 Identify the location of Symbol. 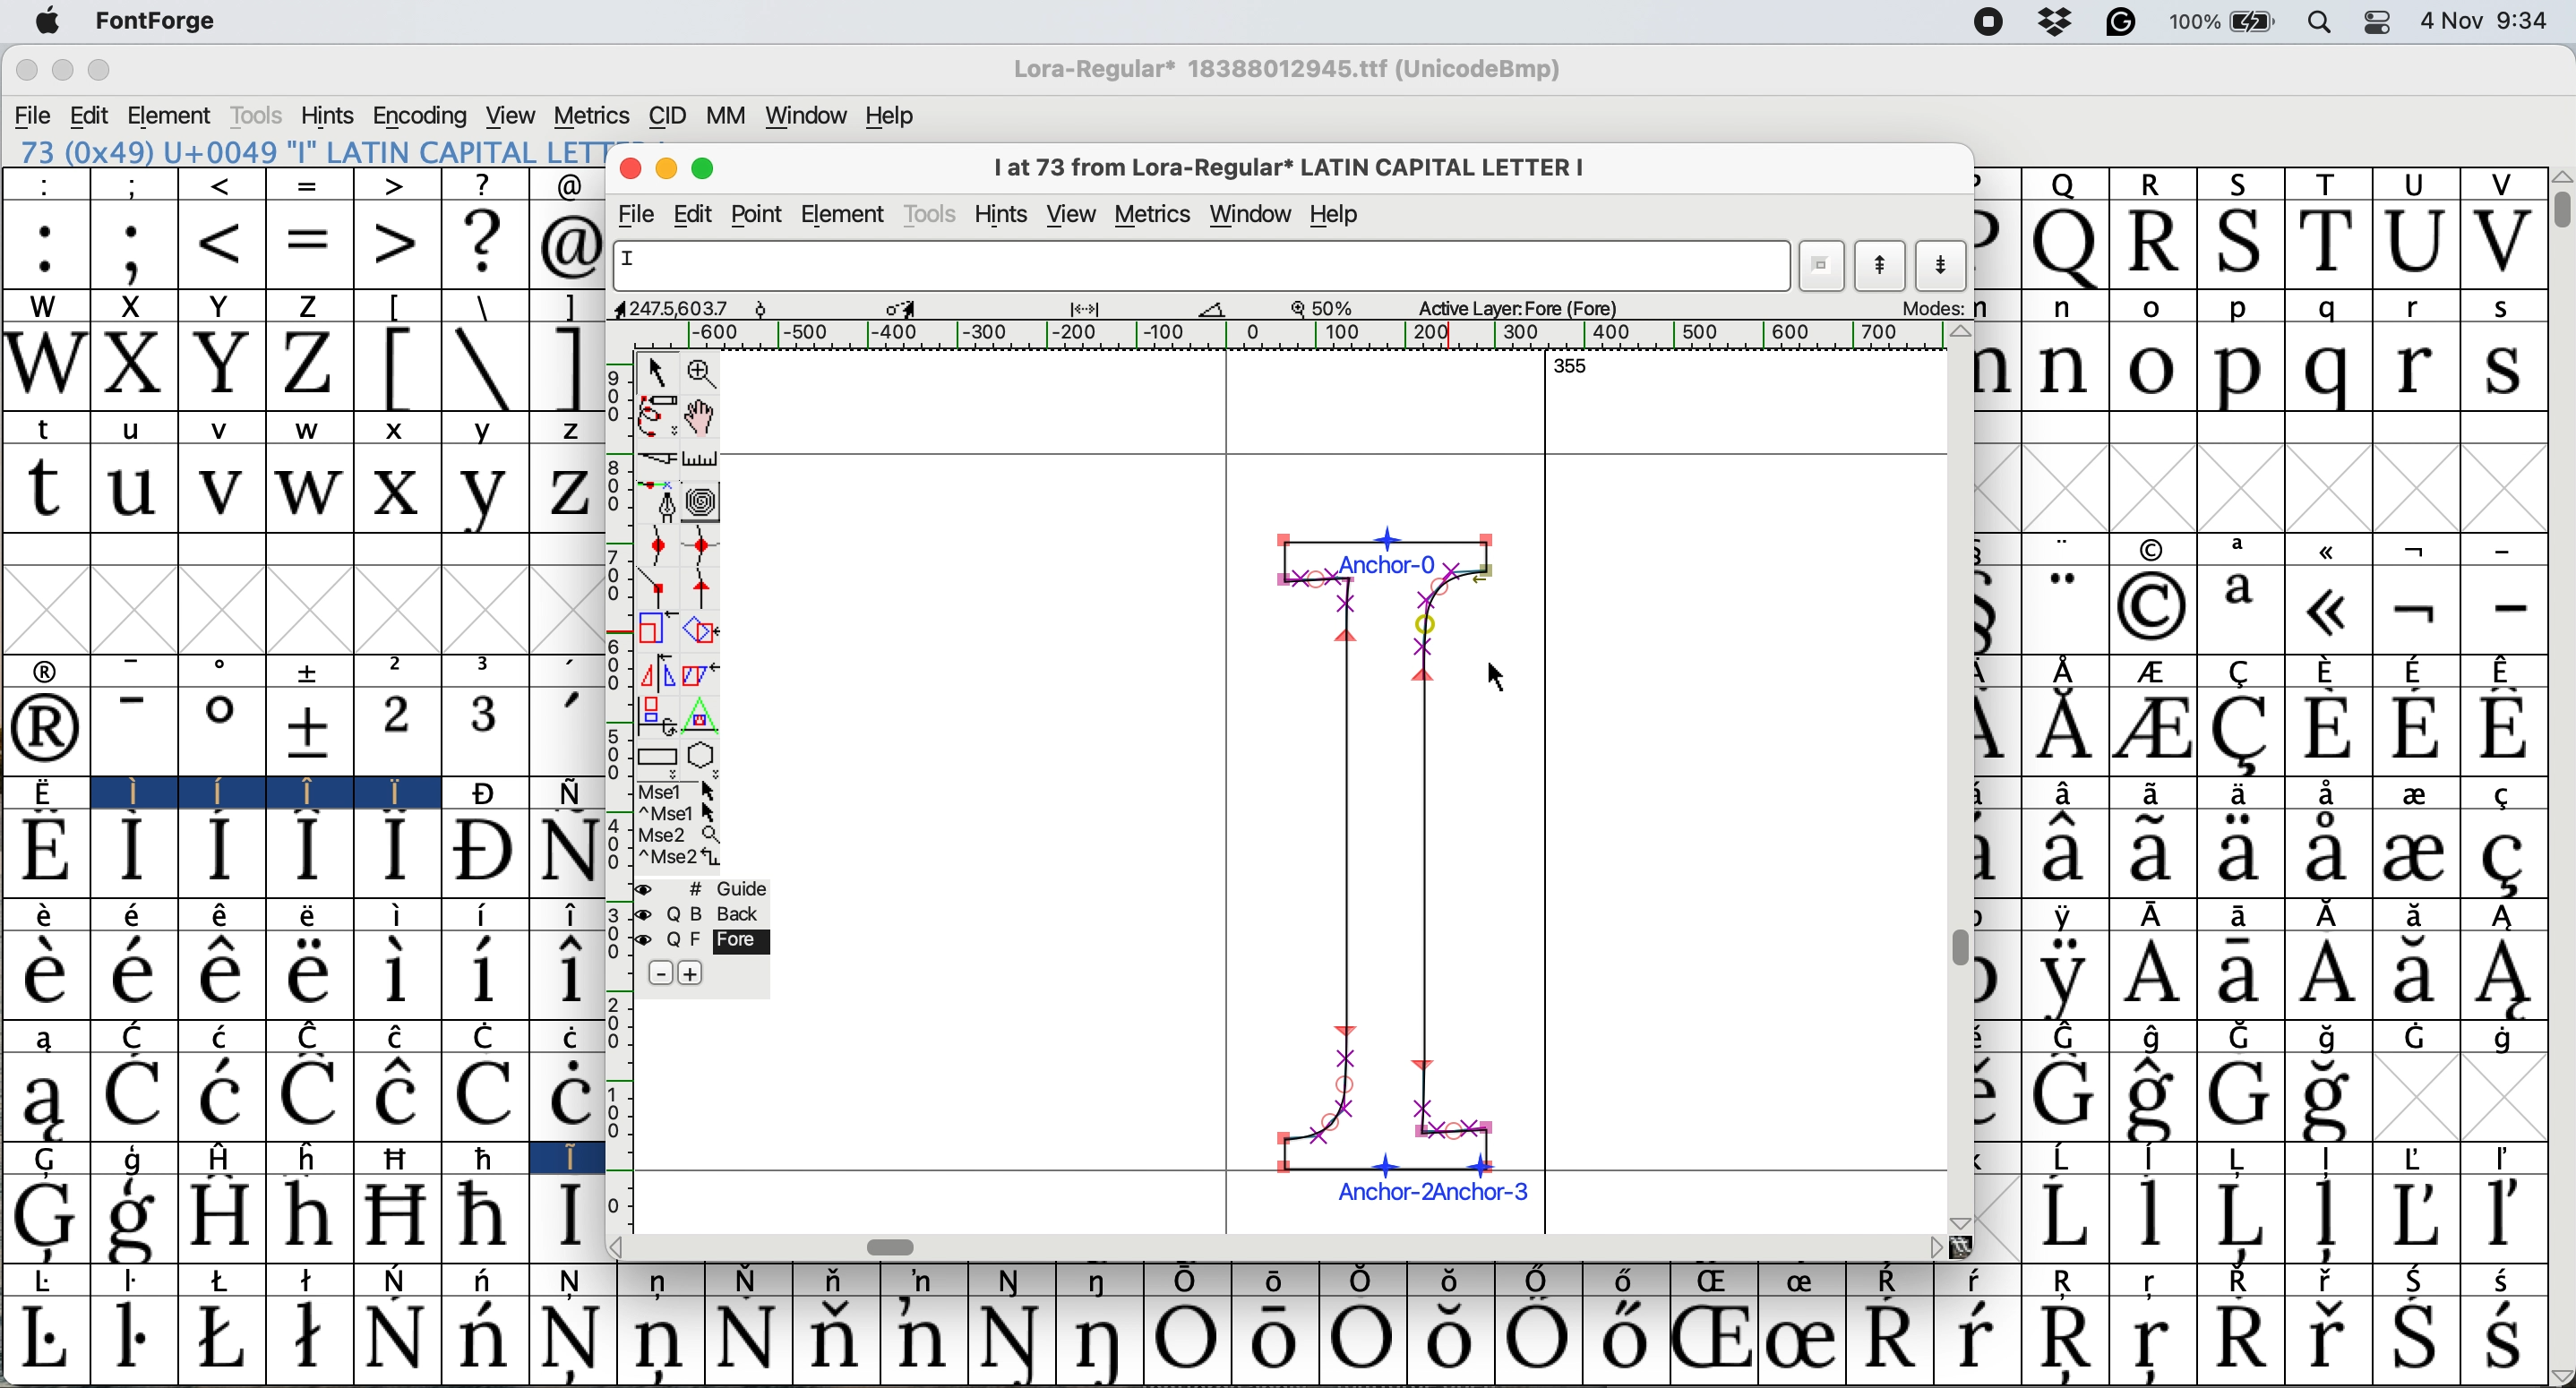
(2324, 853).